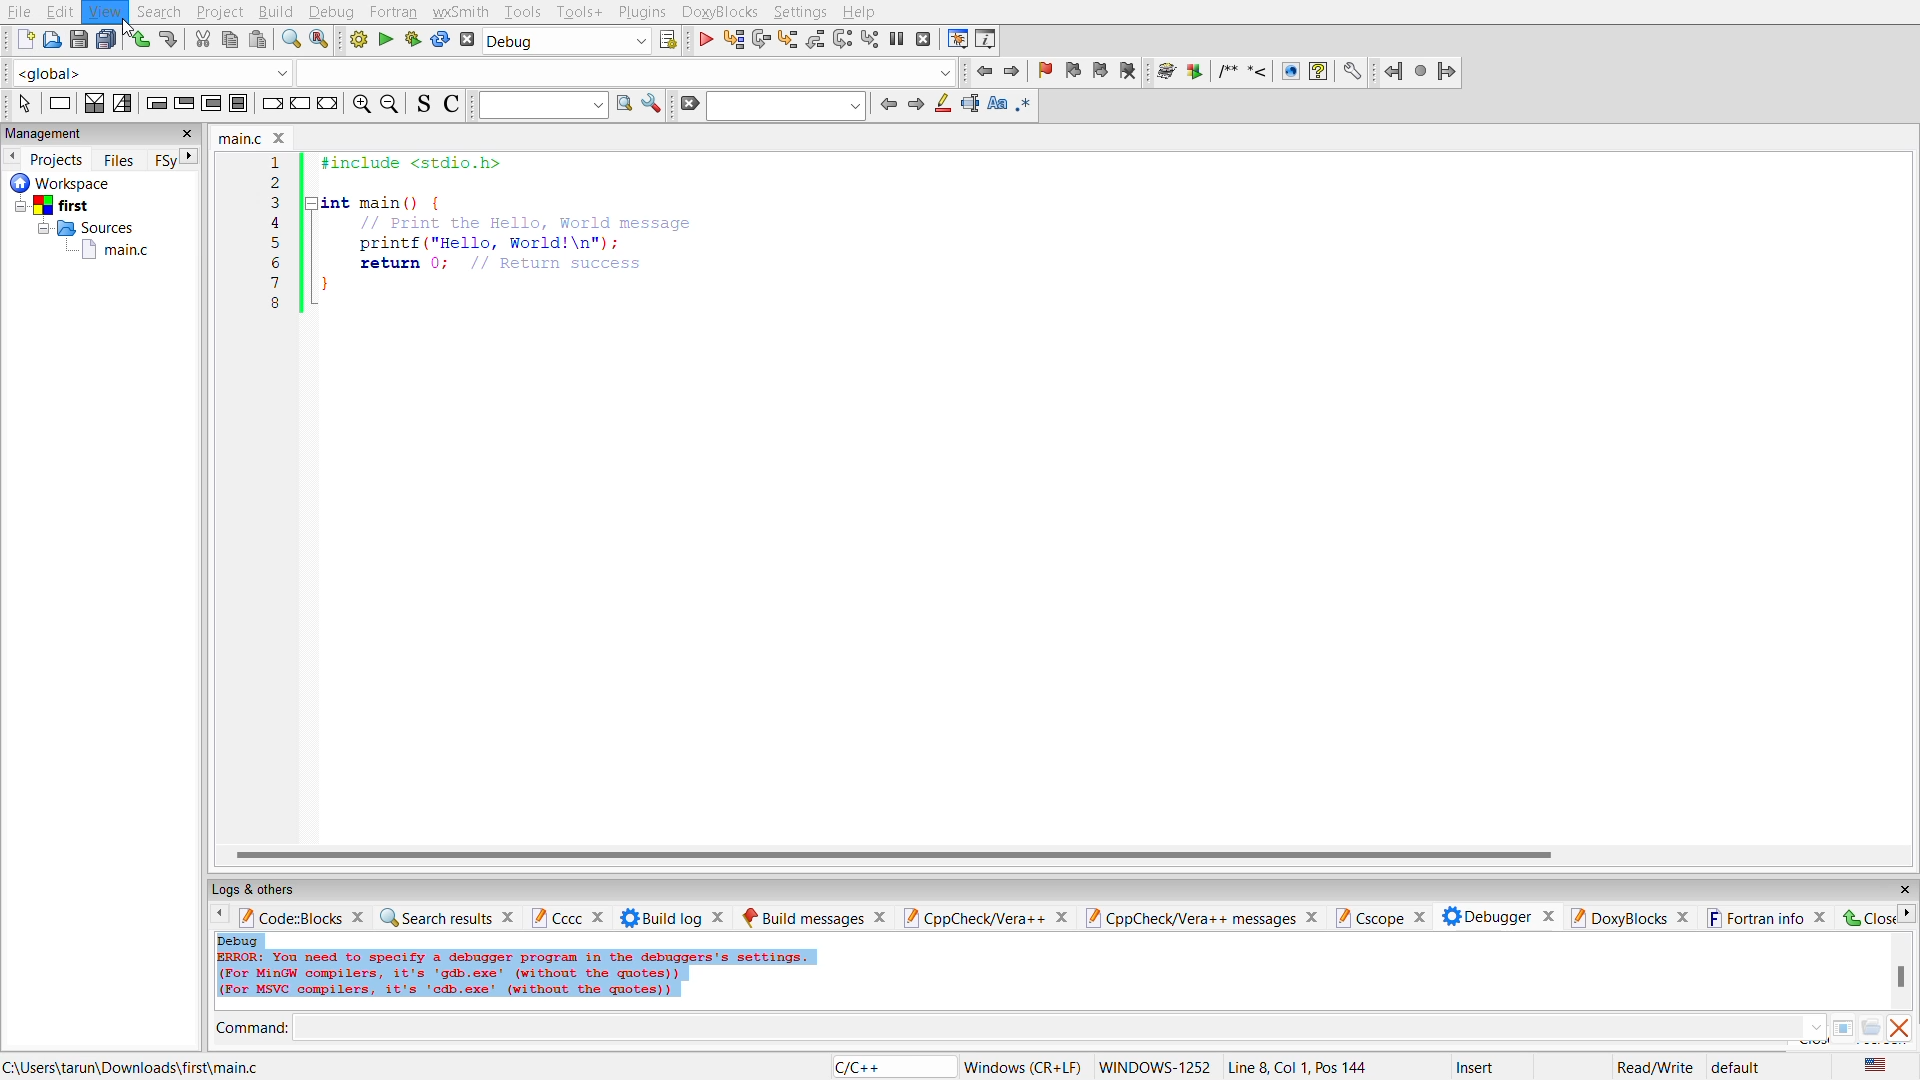 This screenshot has height=1080, width=1920. What do you see at coordinates (123, 105) in the screenshot?
I see `selection` at bounding box center [123, 105].